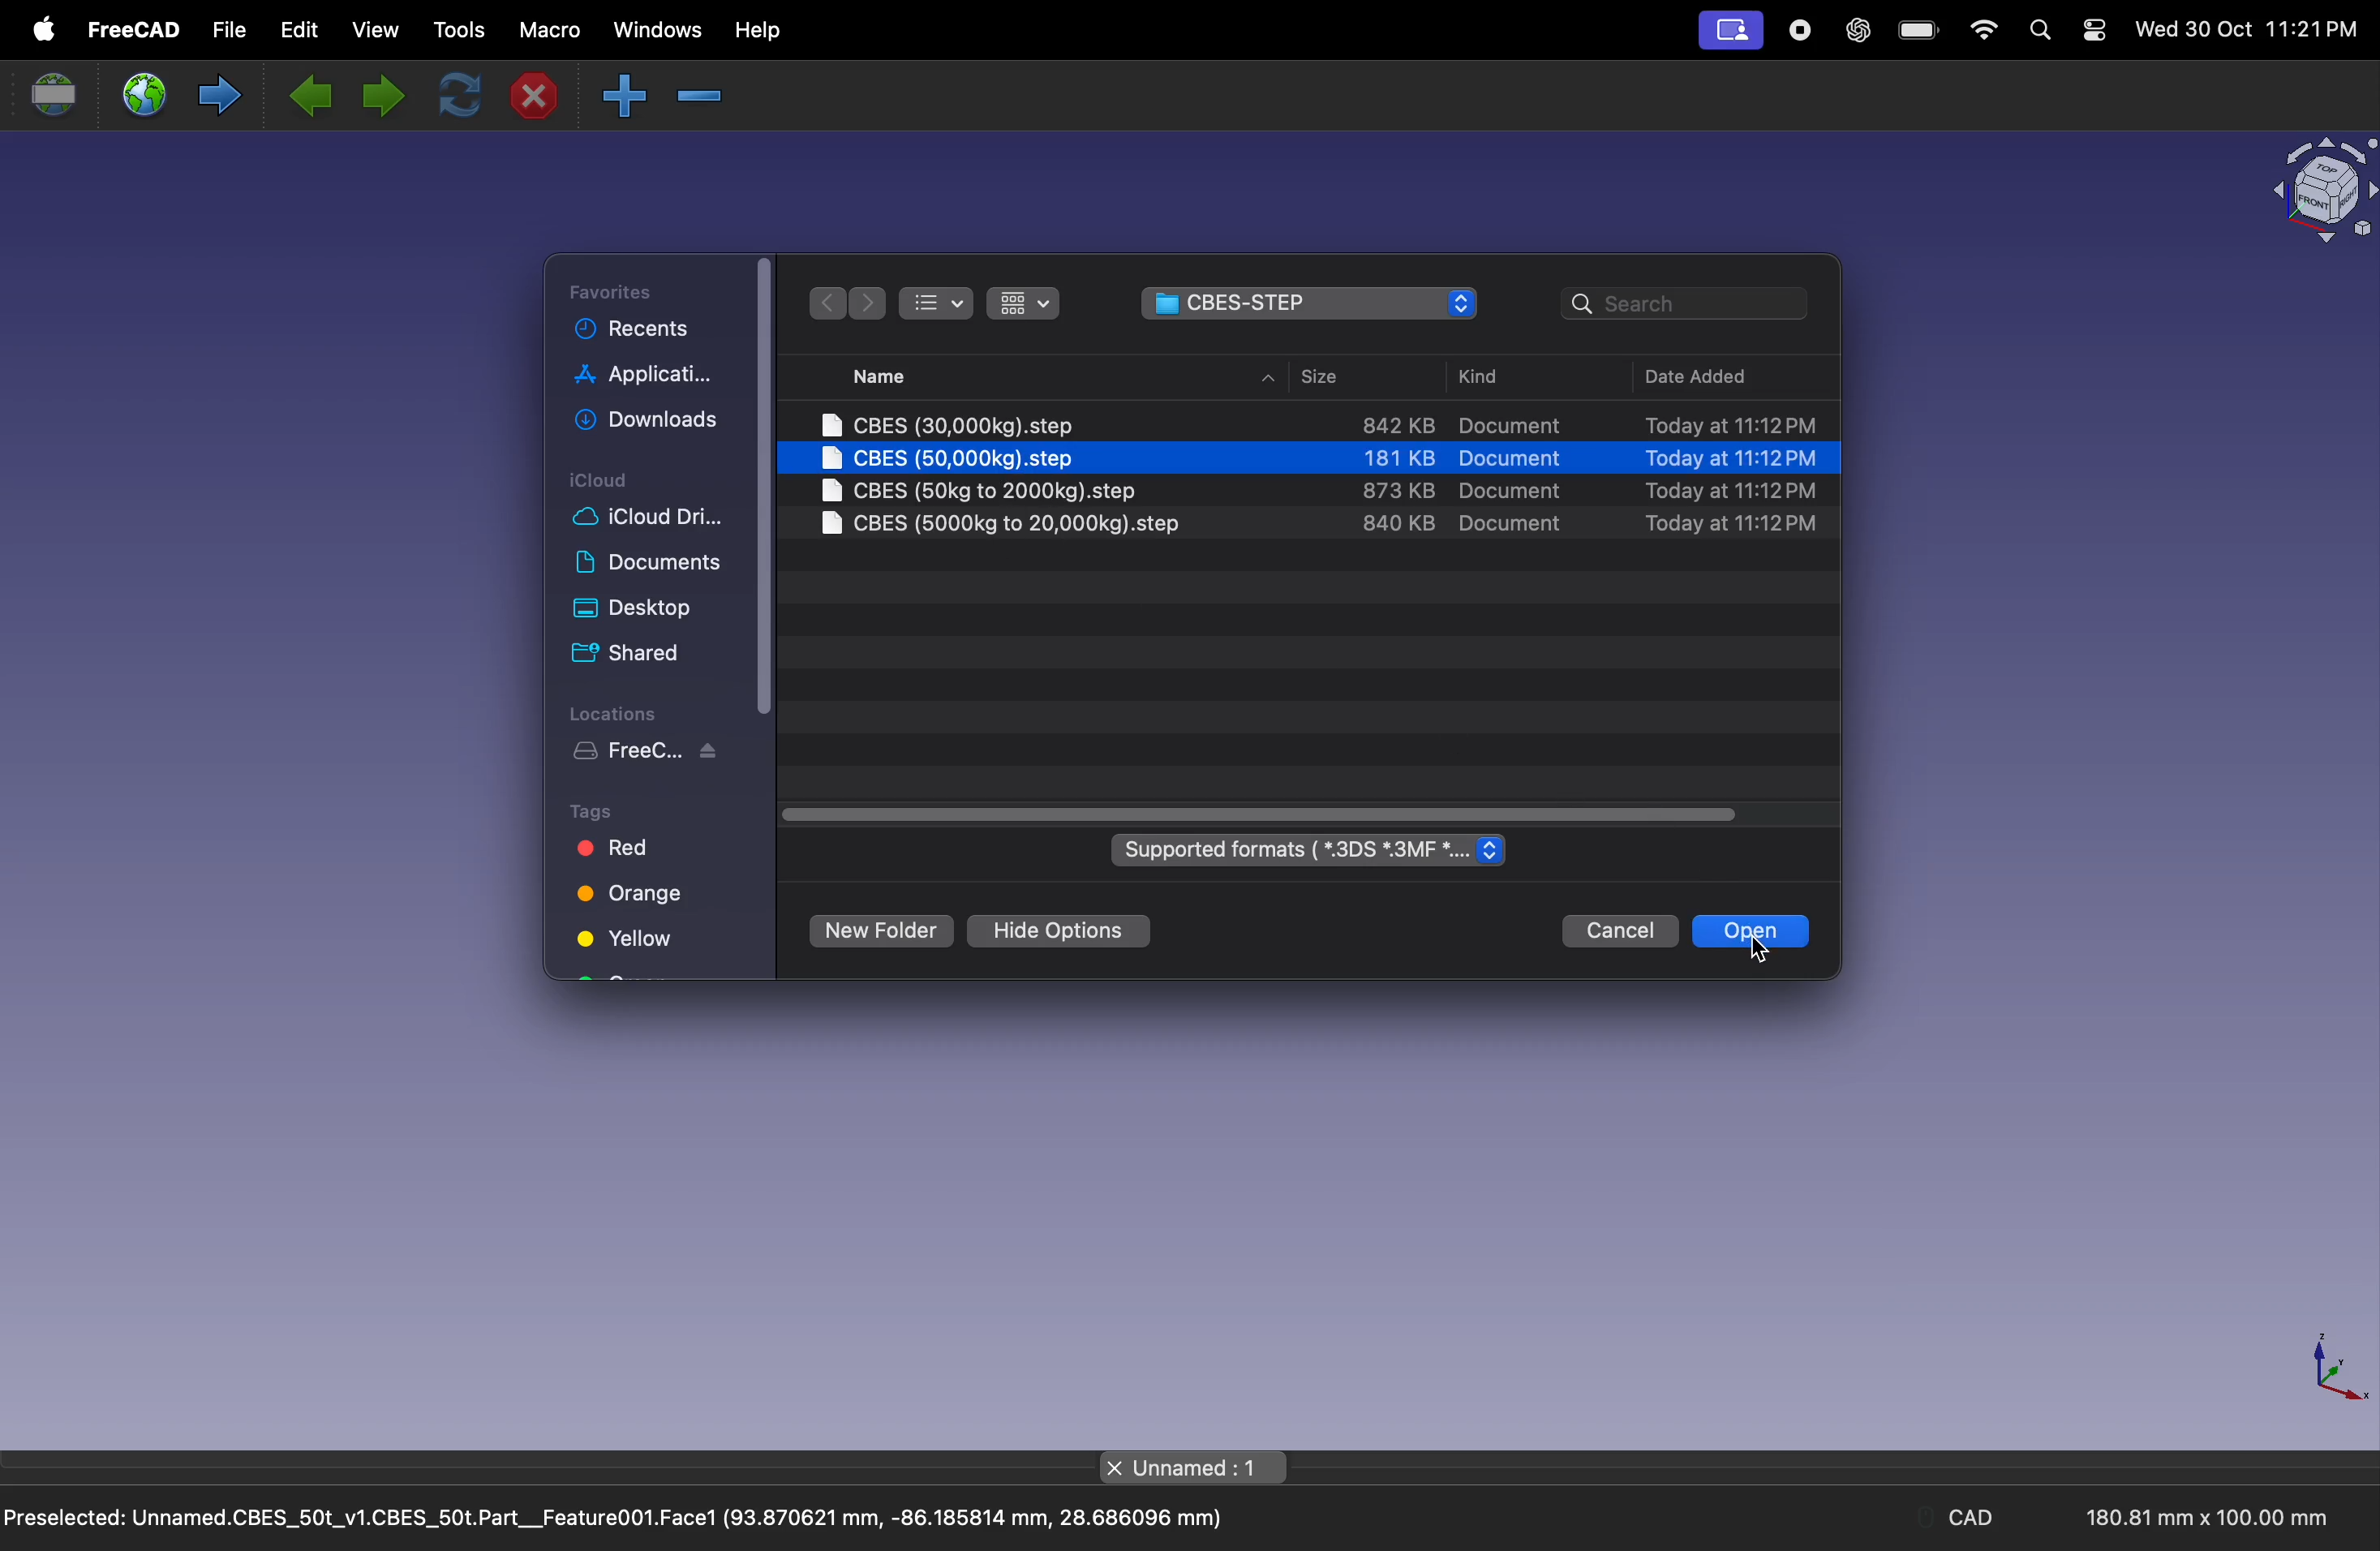 This screenshot has width=2380, height=1551. Describe the element at coordinates (1312, 427) in the screenshot. I see `step file 1` at that location.